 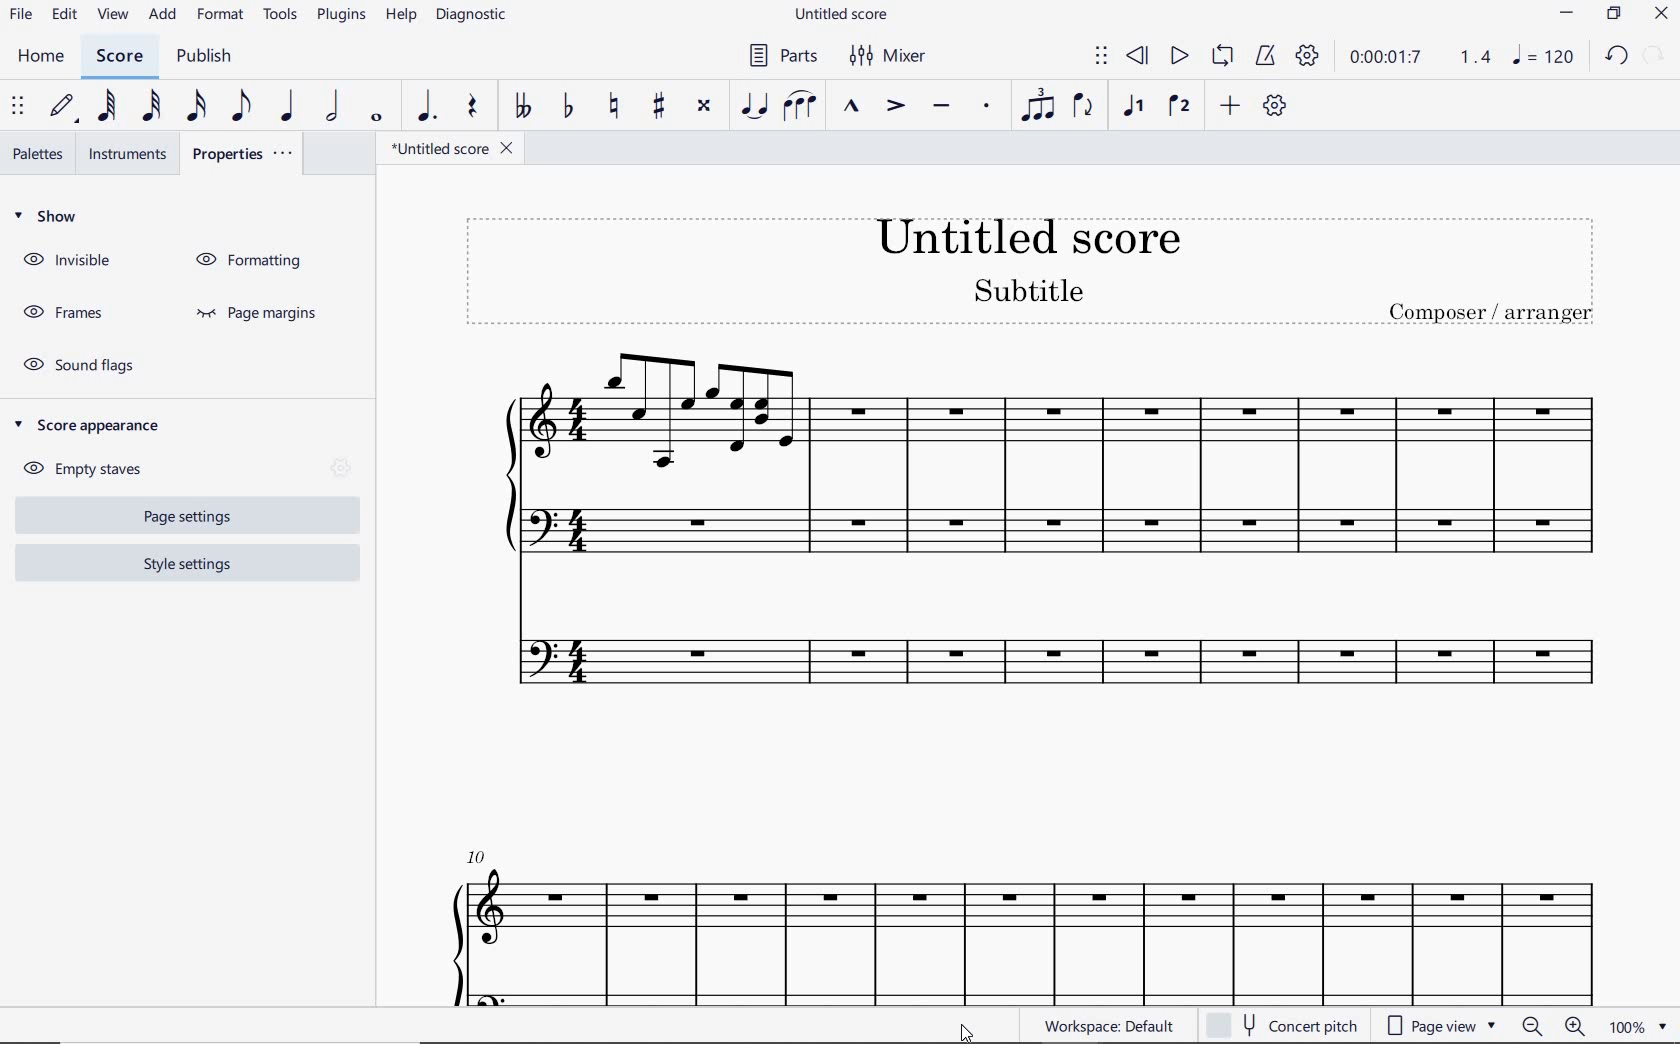 What do you see at coordinates (94, 424) in the screenshot?
I see `SCORE APPEARANCE` at bounding box center [94, 424].